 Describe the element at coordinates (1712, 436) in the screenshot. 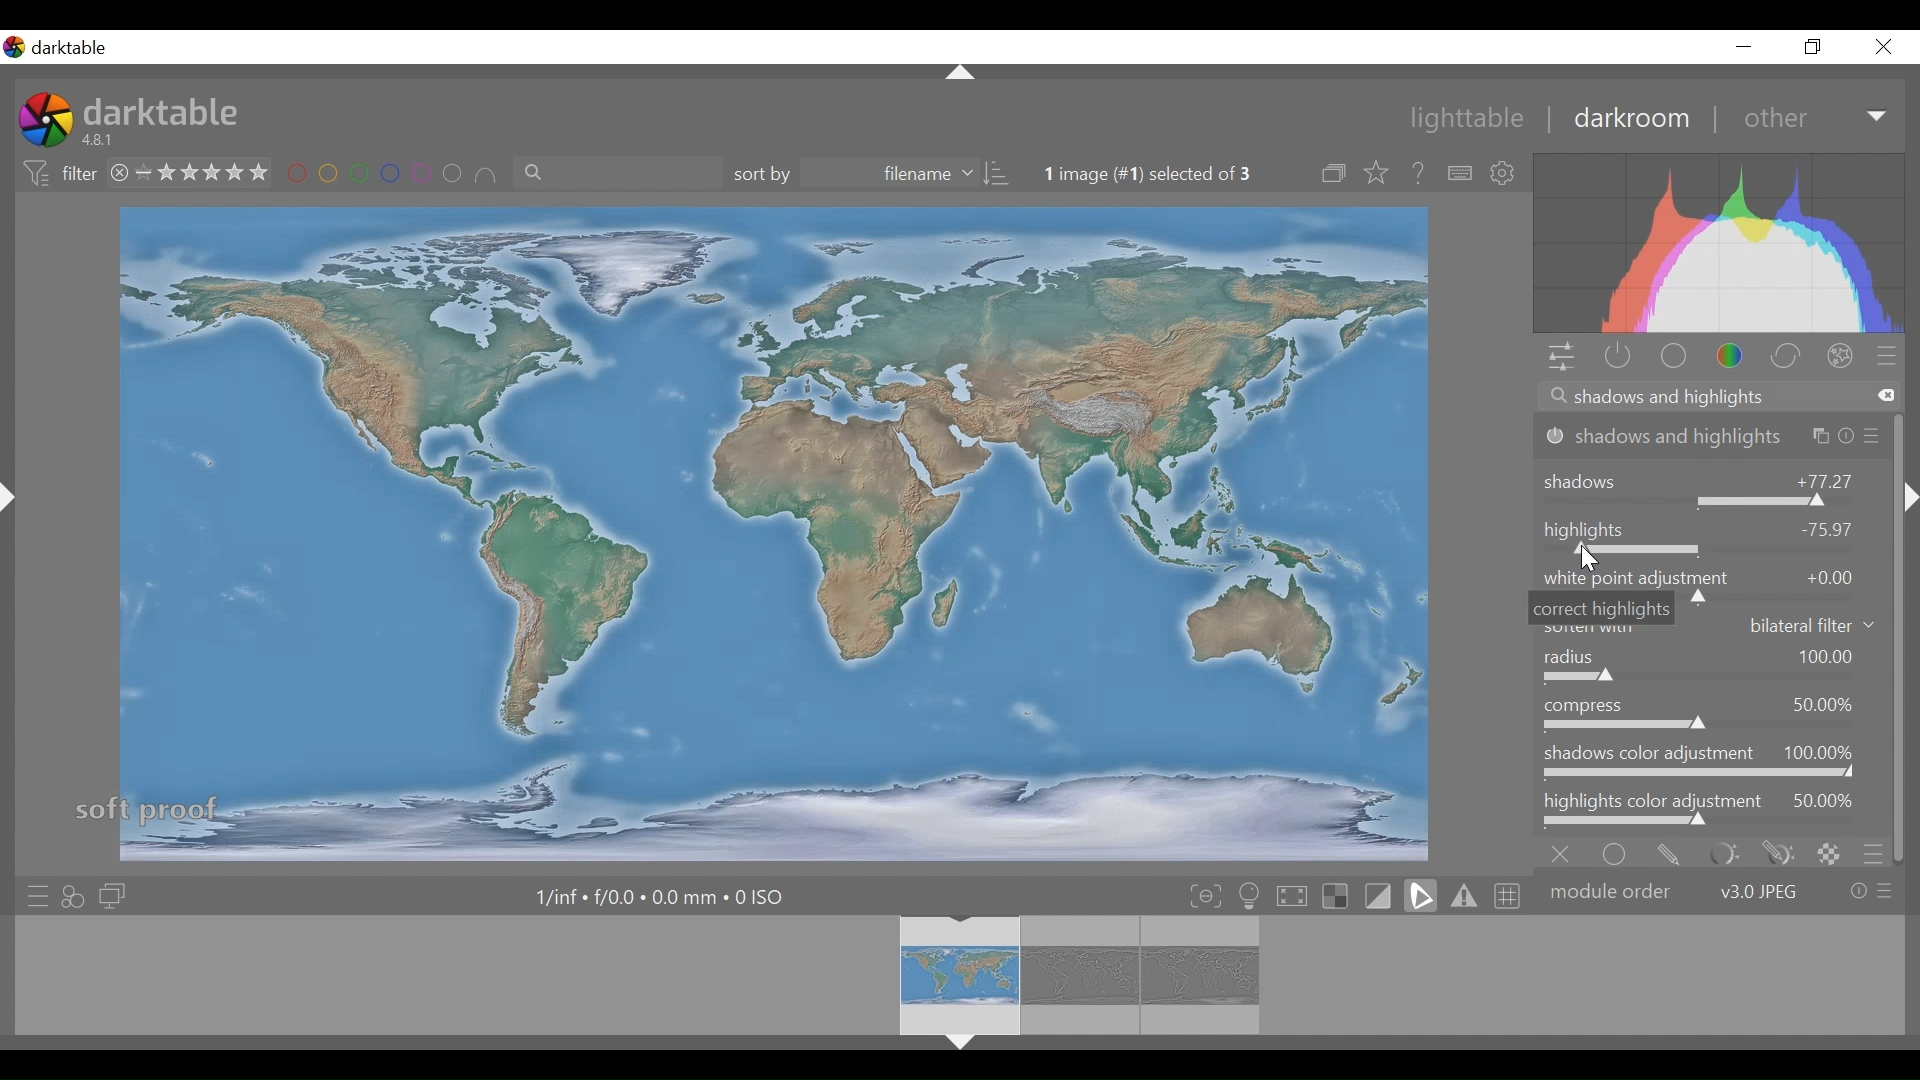

I see `shadows and highlights` at that location.